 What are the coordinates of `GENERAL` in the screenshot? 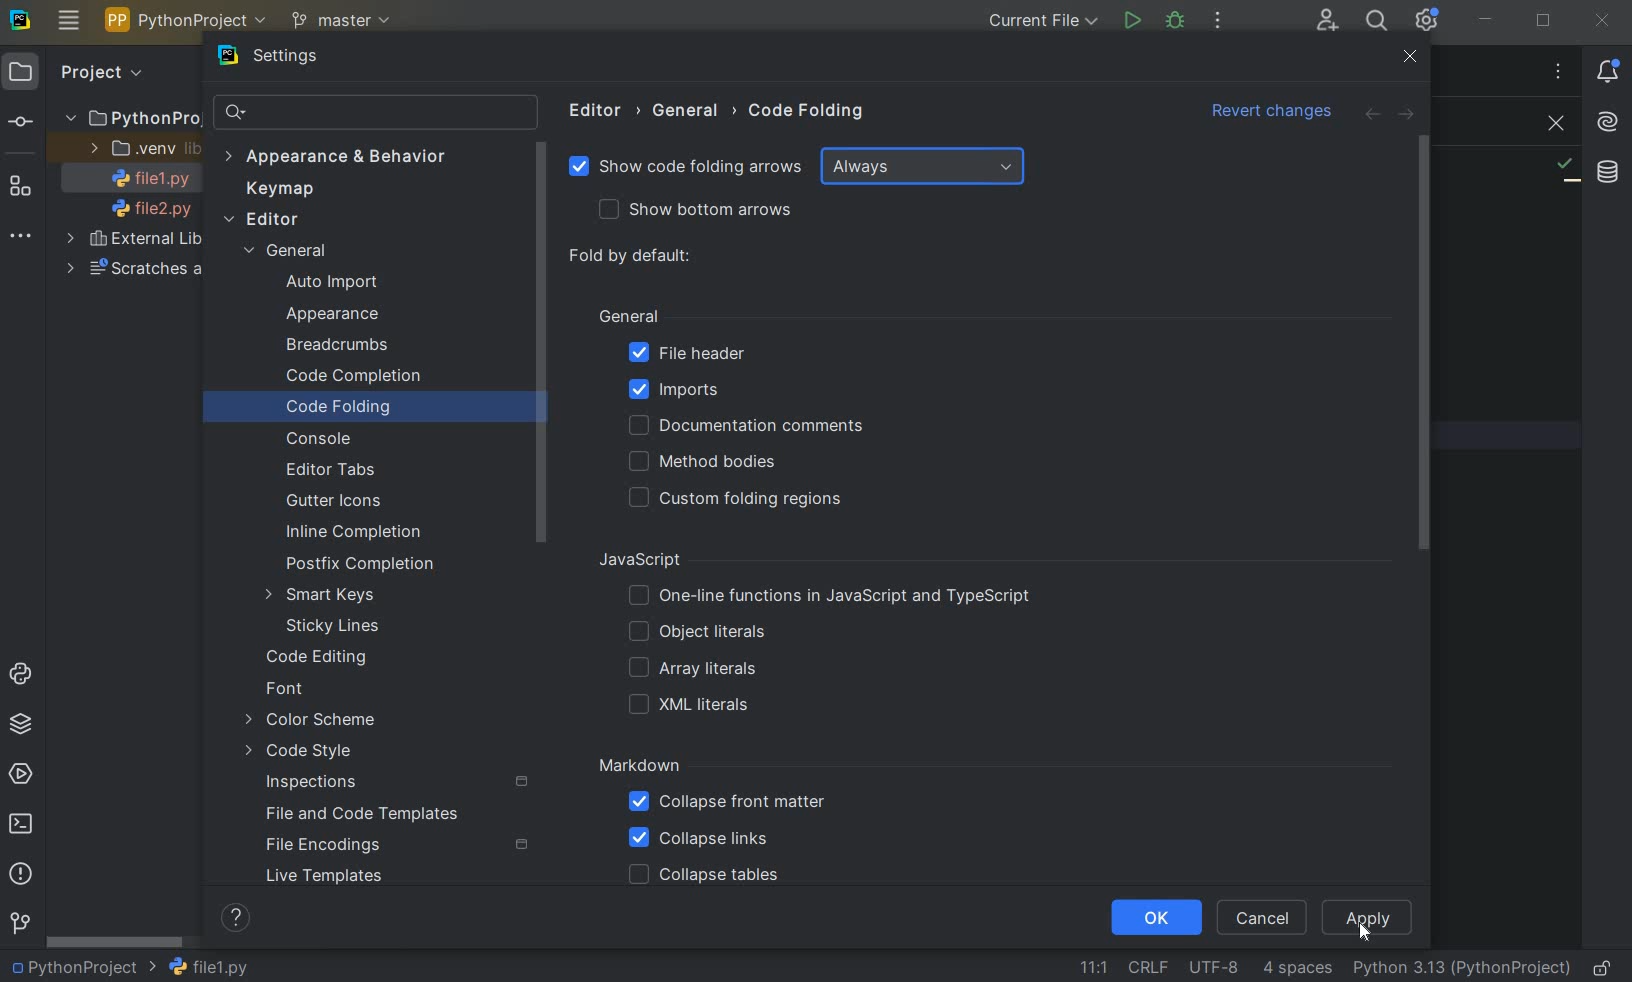 It's located at (628, 314).